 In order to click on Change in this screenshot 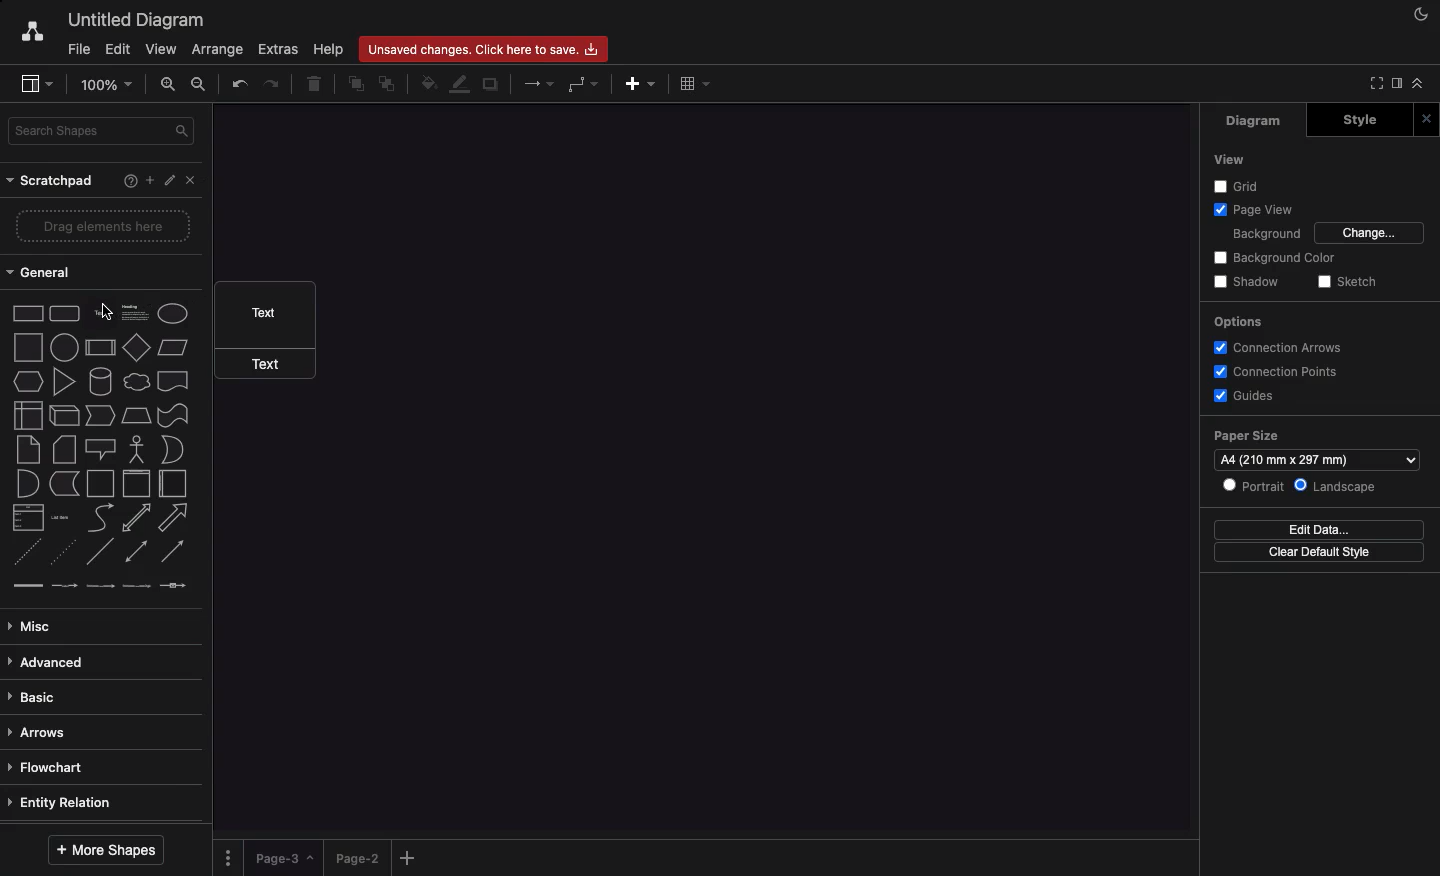, I will do `click(1371, 233)`.